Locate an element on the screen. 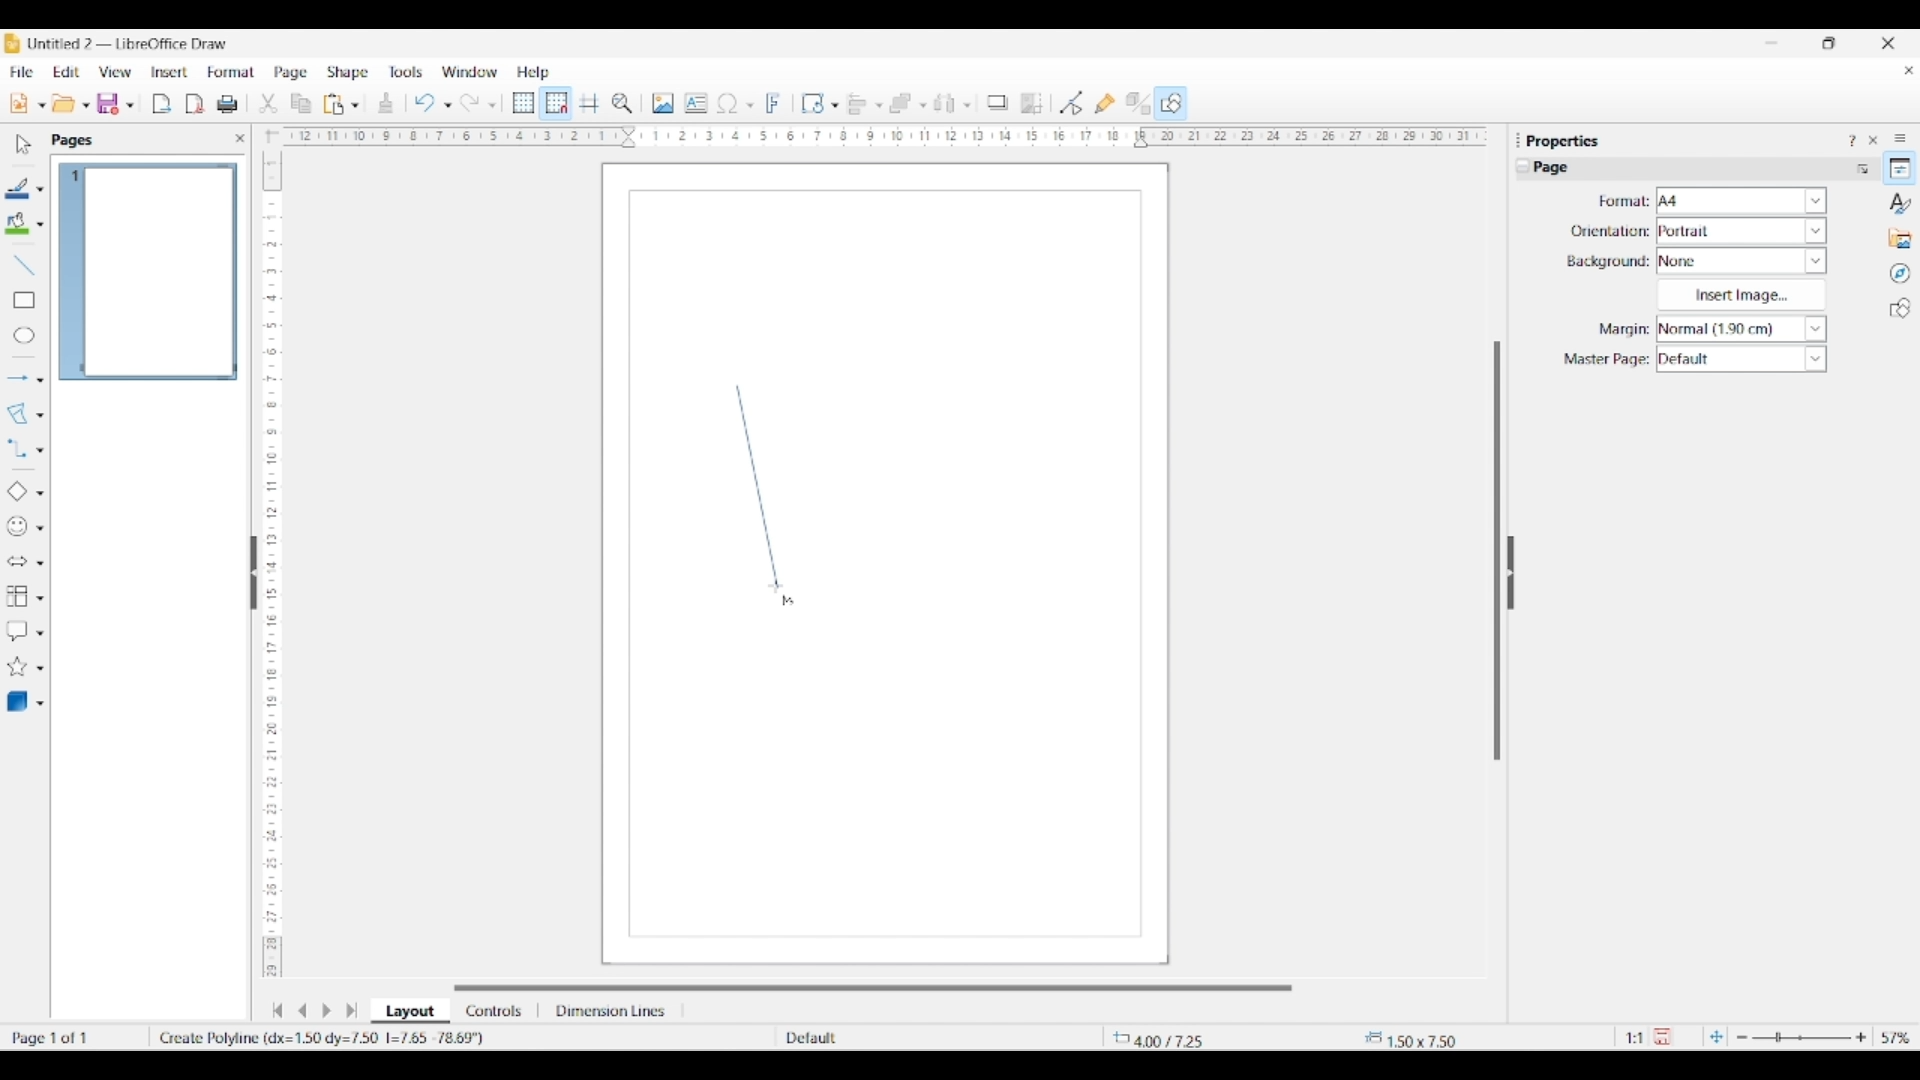 This screenshot has width=1920, height=1080. Connector options is located at coordinates (40, 450).